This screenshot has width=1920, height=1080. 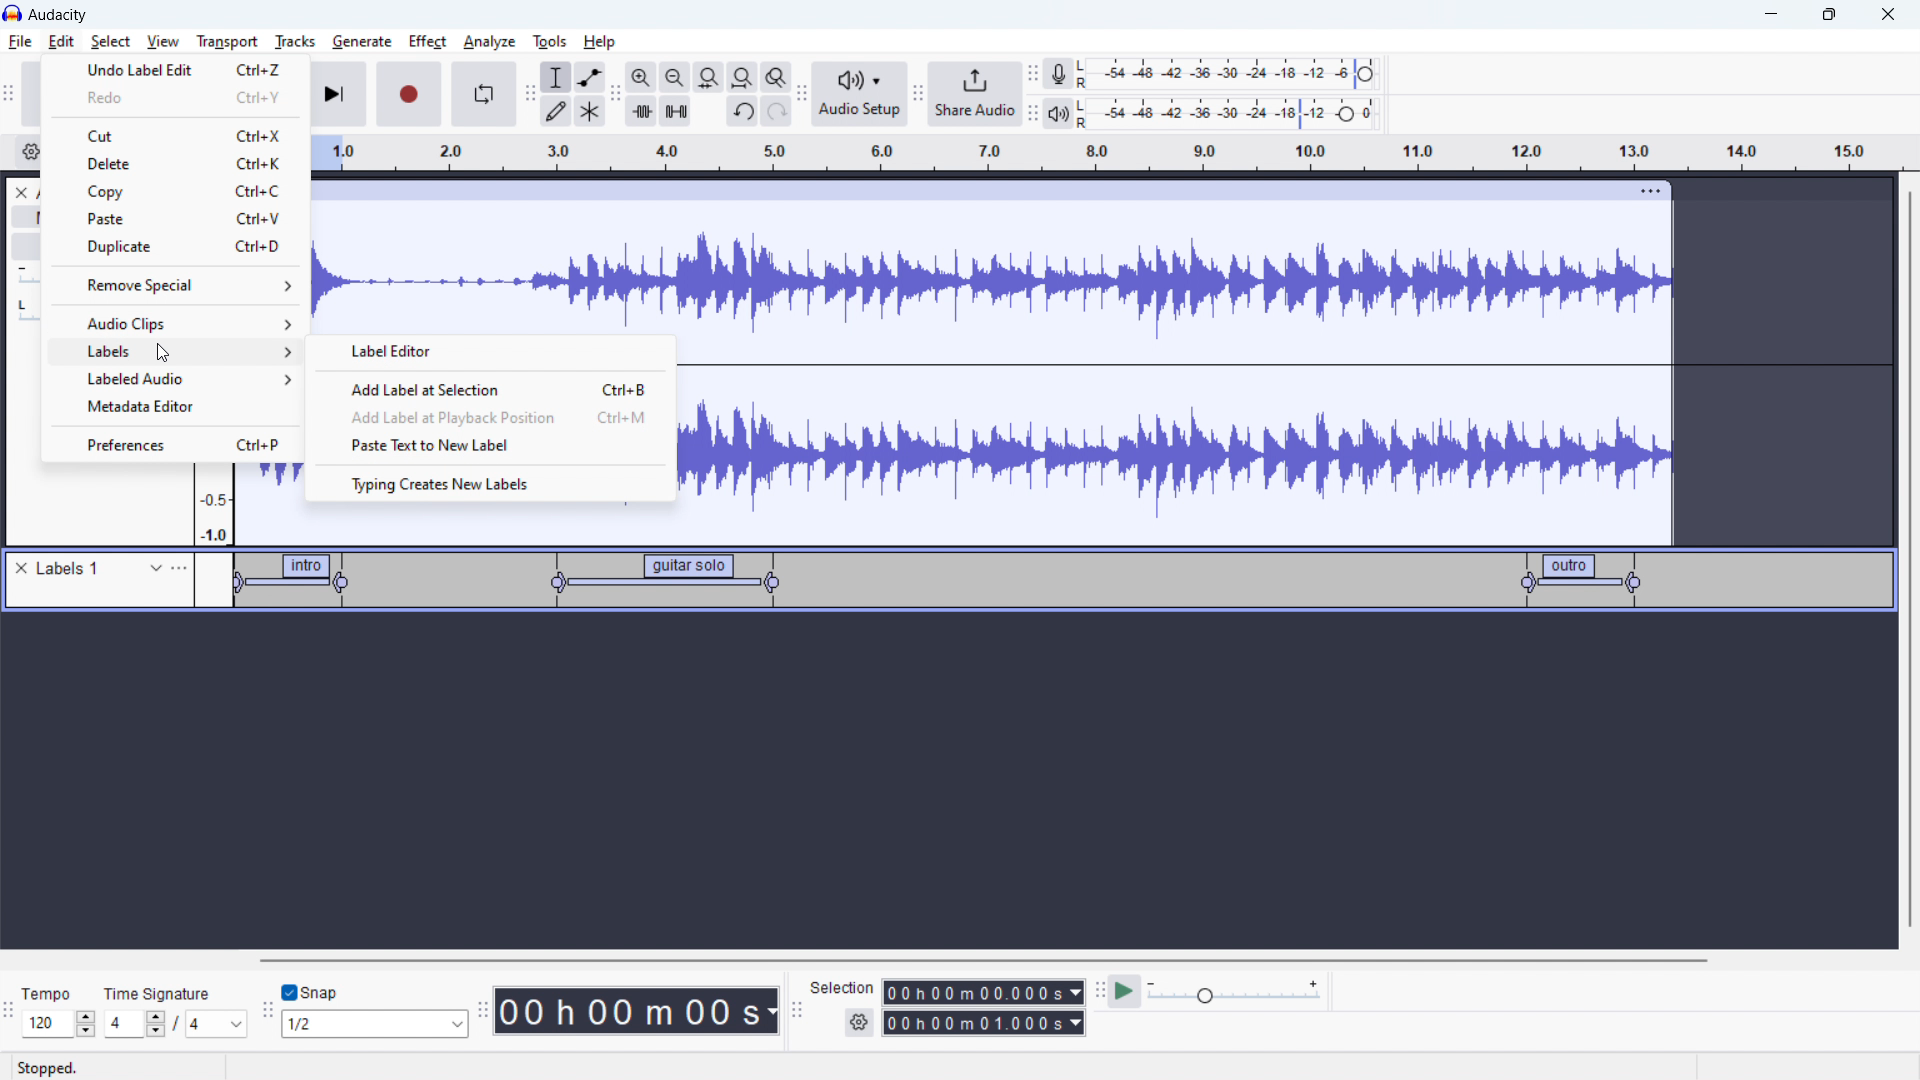 I want to click on audio clips, so click(x=176, y=323).